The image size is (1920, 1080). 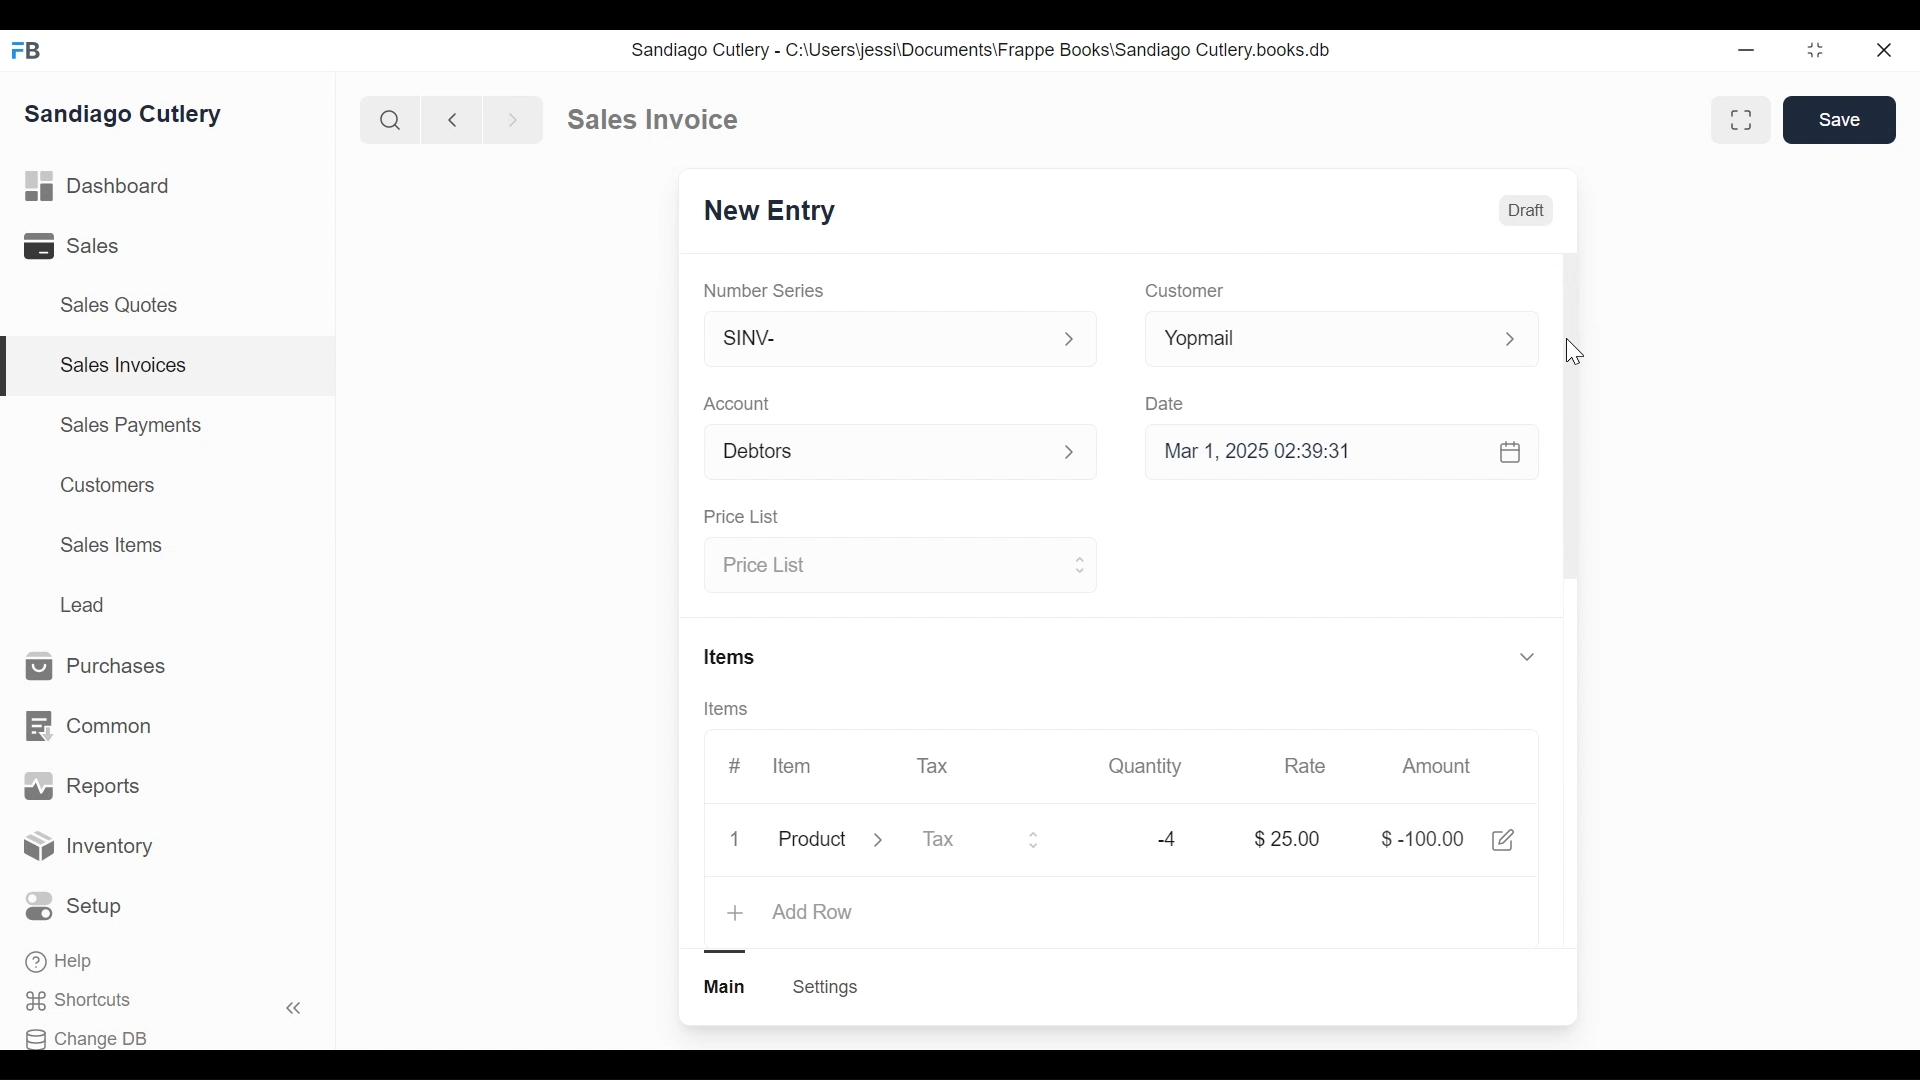 I want to click on $25.00, so click(x=1288, y=839).